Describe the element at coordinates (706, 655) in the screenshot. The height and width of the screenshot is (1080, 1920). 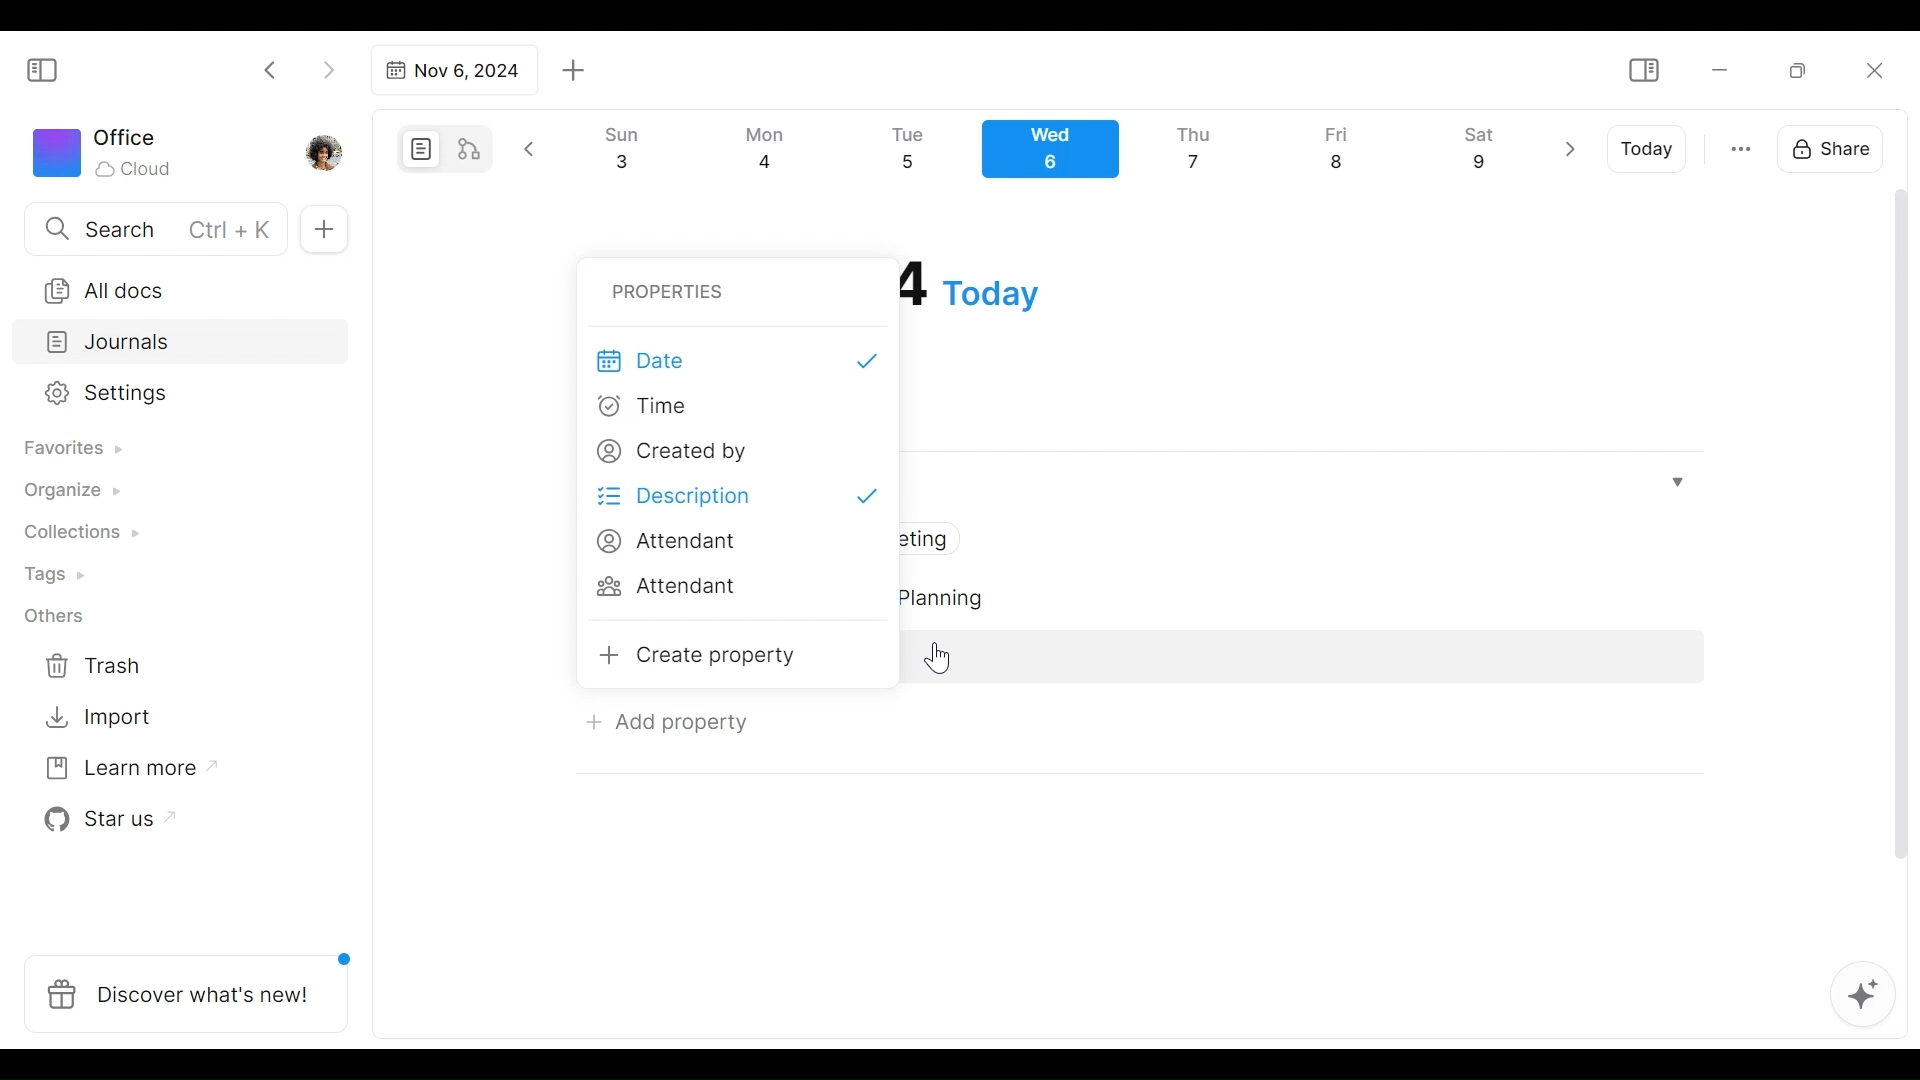
I see `Create property` at that location.